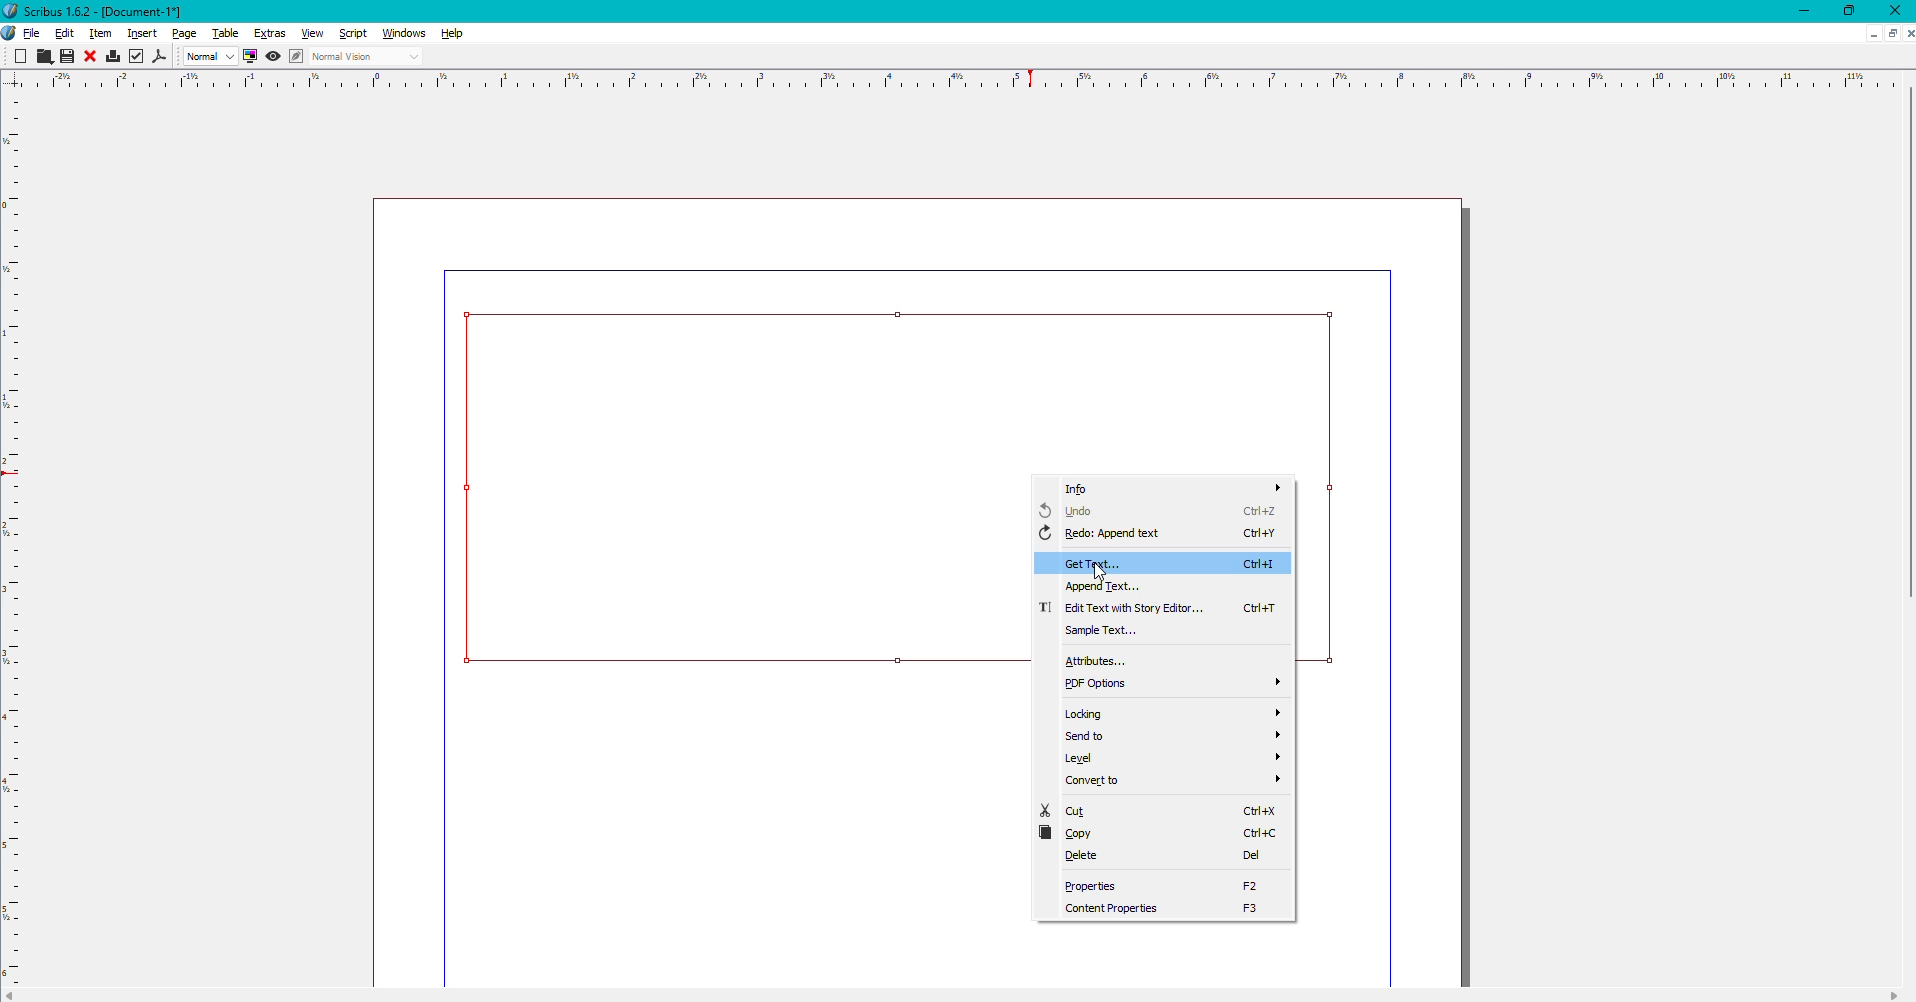  What do you see at coordinates (450, 34) in the screenshot?
I see `Help` at bounding box center [450, 34].